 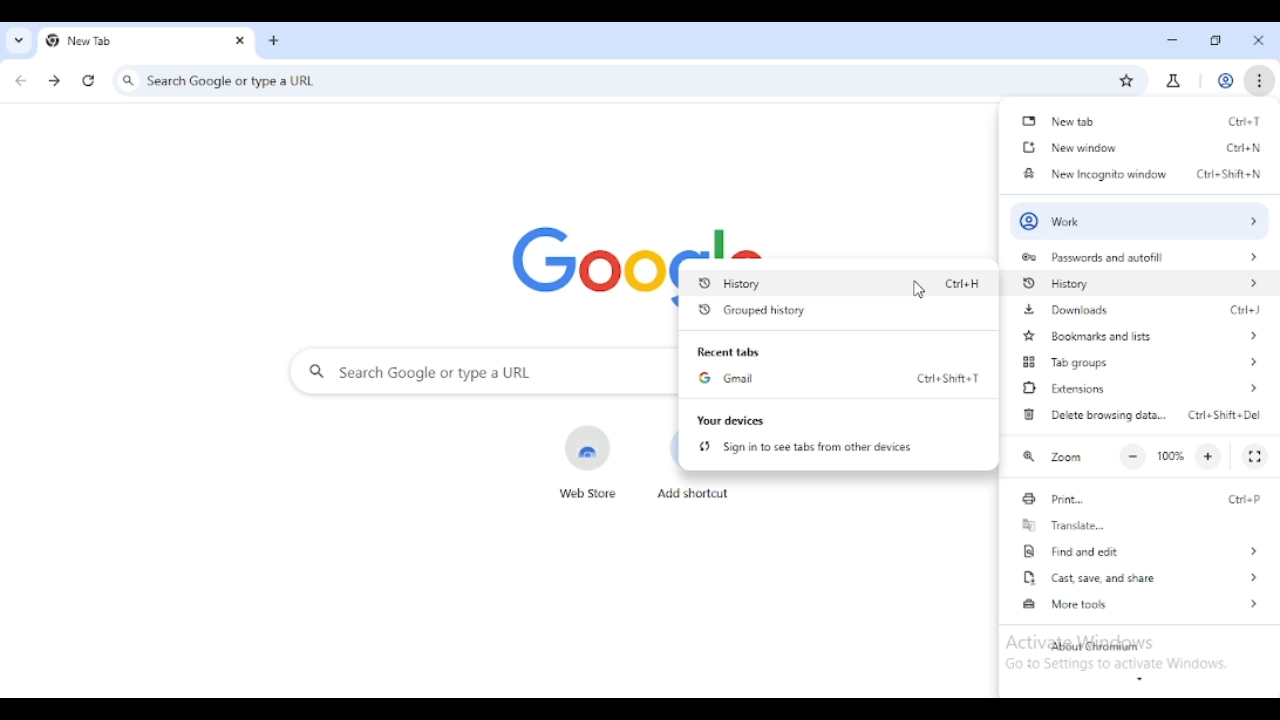 What do you see at coordinates (963, 282) in the screenshot?
I see `shortcut for history` at bounding box center [963, 282].